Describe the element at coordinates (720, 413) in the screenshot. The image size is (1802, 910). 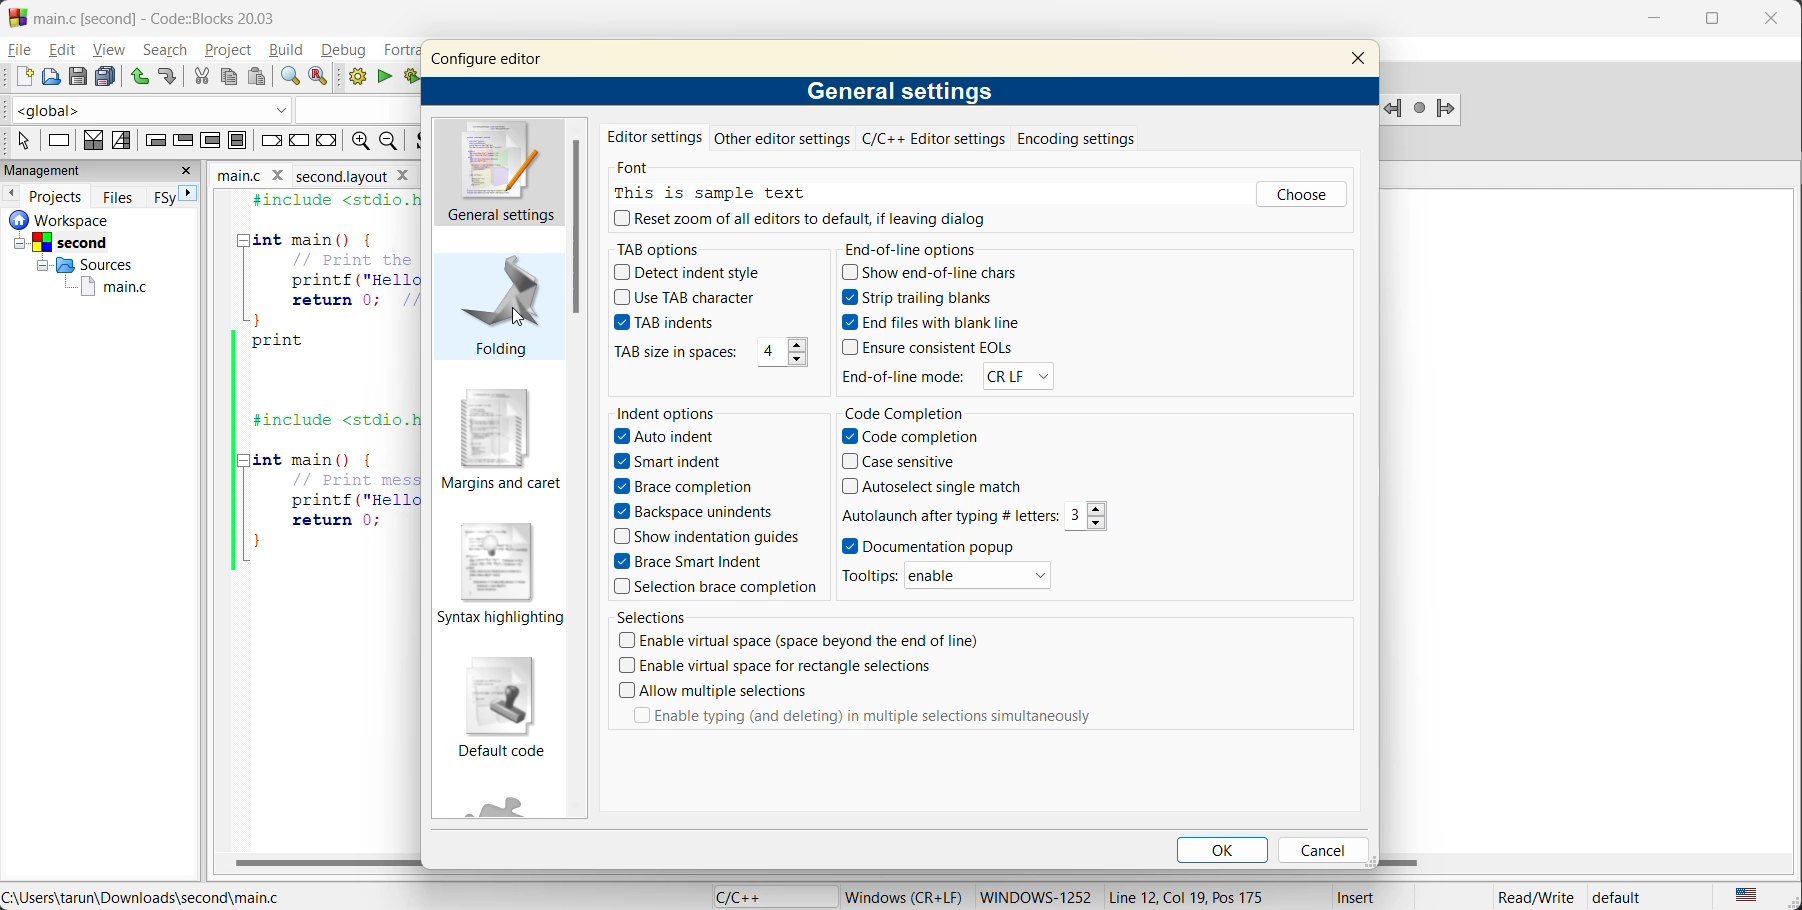
I see `indent options` at that location.